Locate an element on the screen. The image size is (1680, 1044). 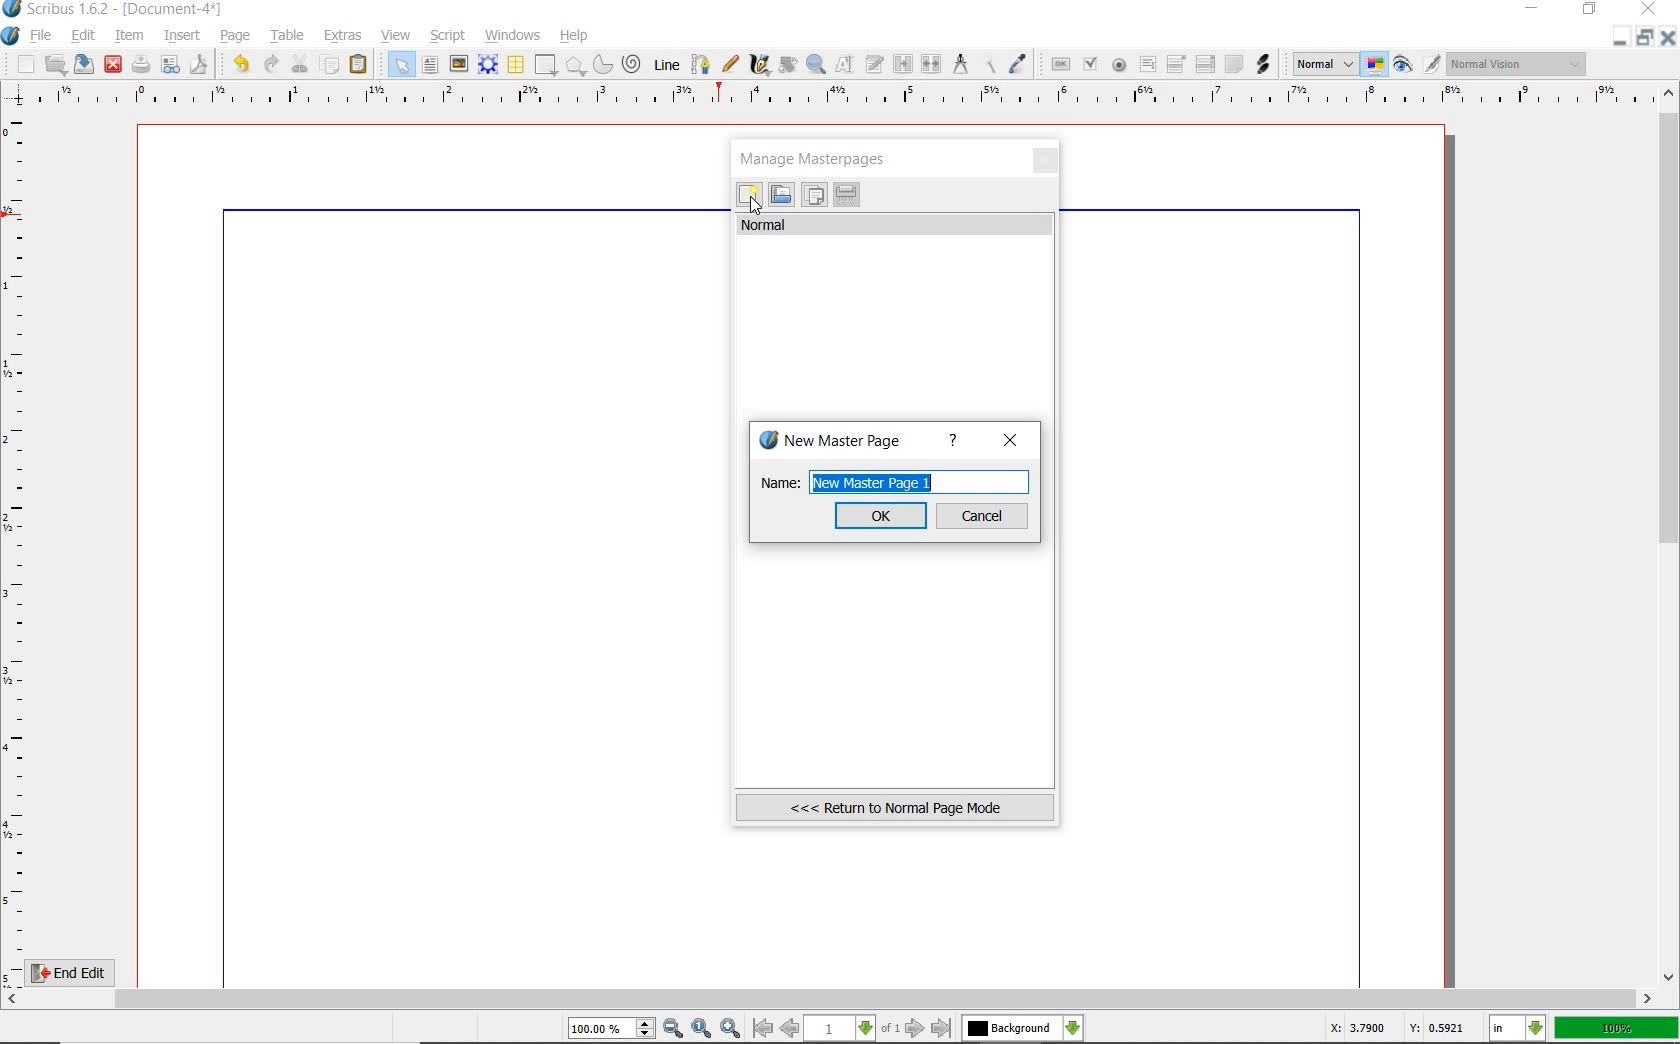
new is located at coordinates (19, 64).